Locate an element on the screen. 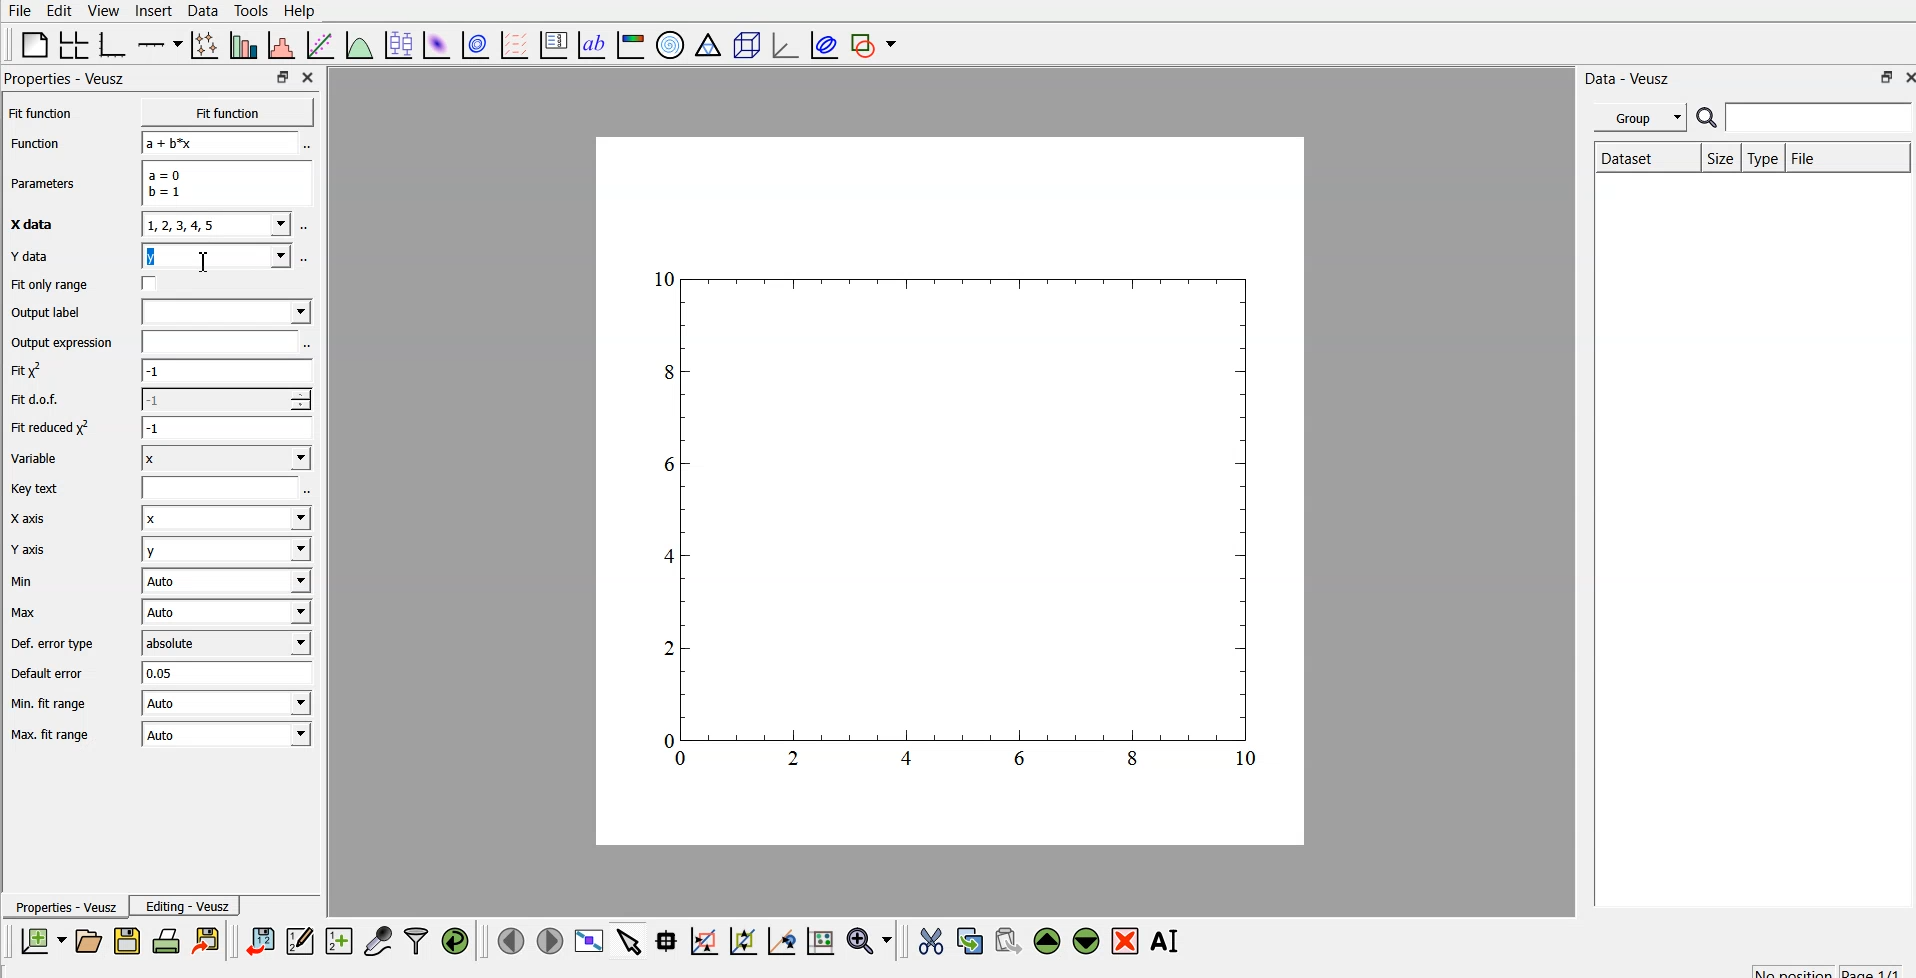  print is located at coordinates (167, 942).